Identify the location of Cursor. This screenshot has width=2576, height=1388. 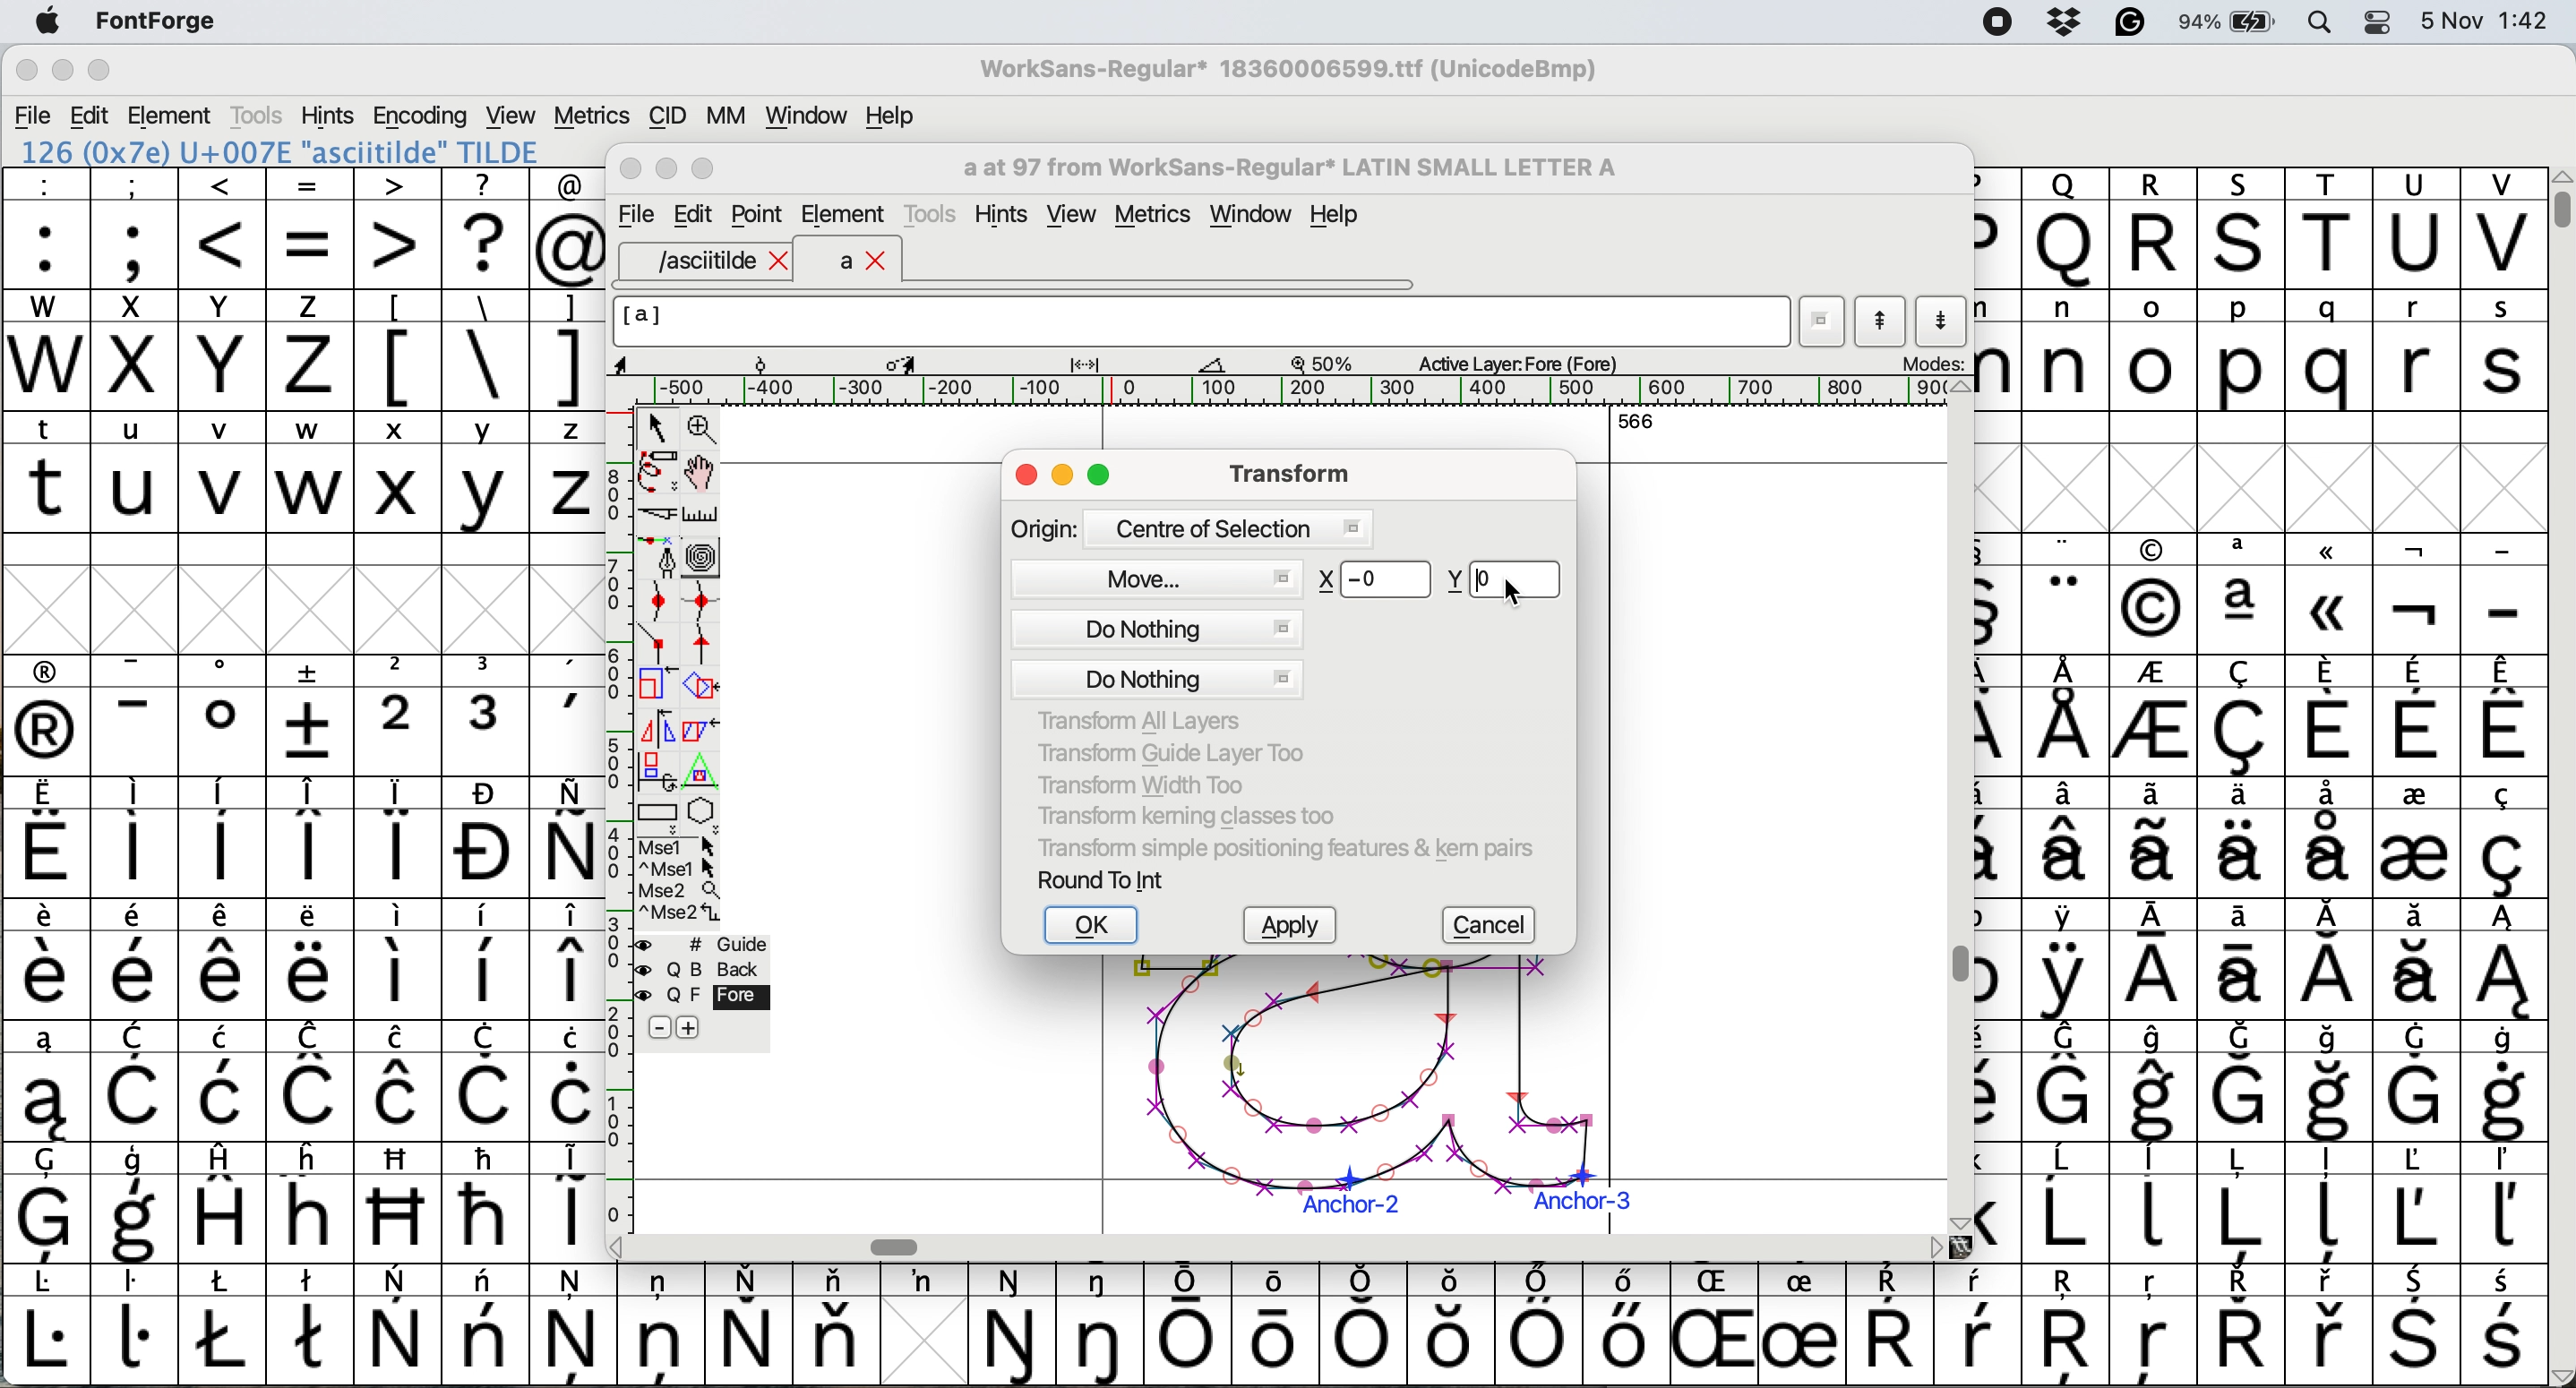
(1511, 593).